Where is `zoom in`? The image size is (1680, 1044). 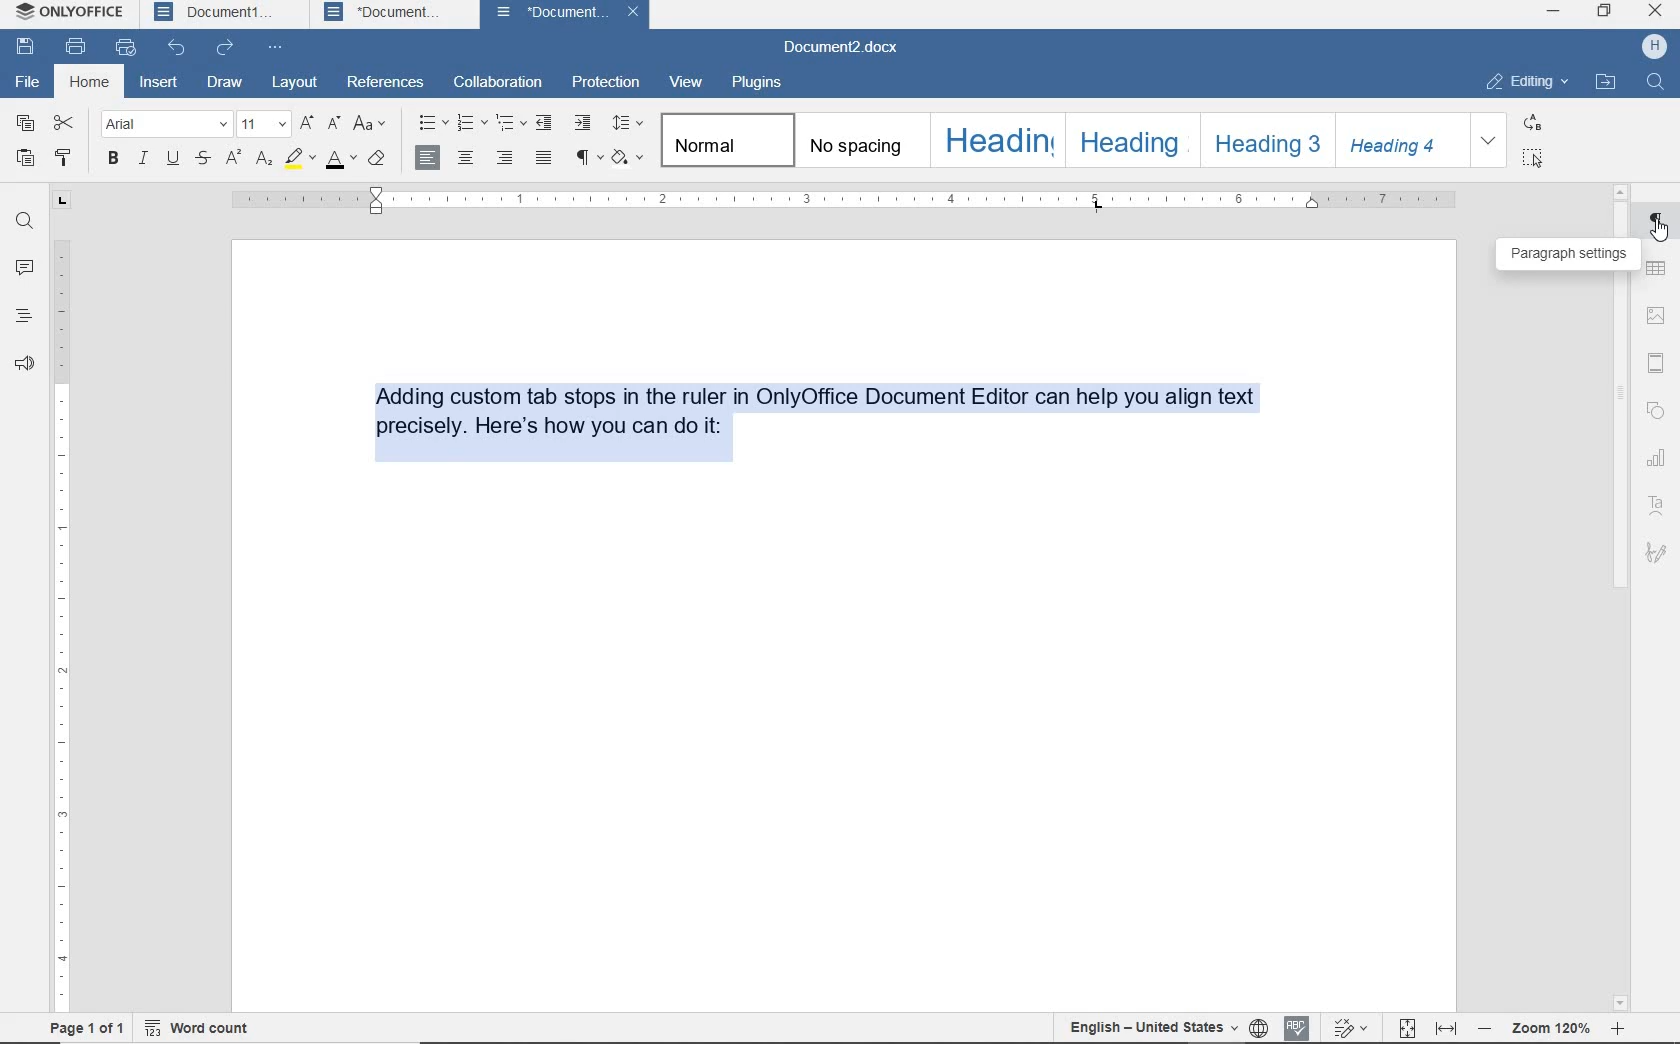
zoom in is located at coordinates (1621, 1028).